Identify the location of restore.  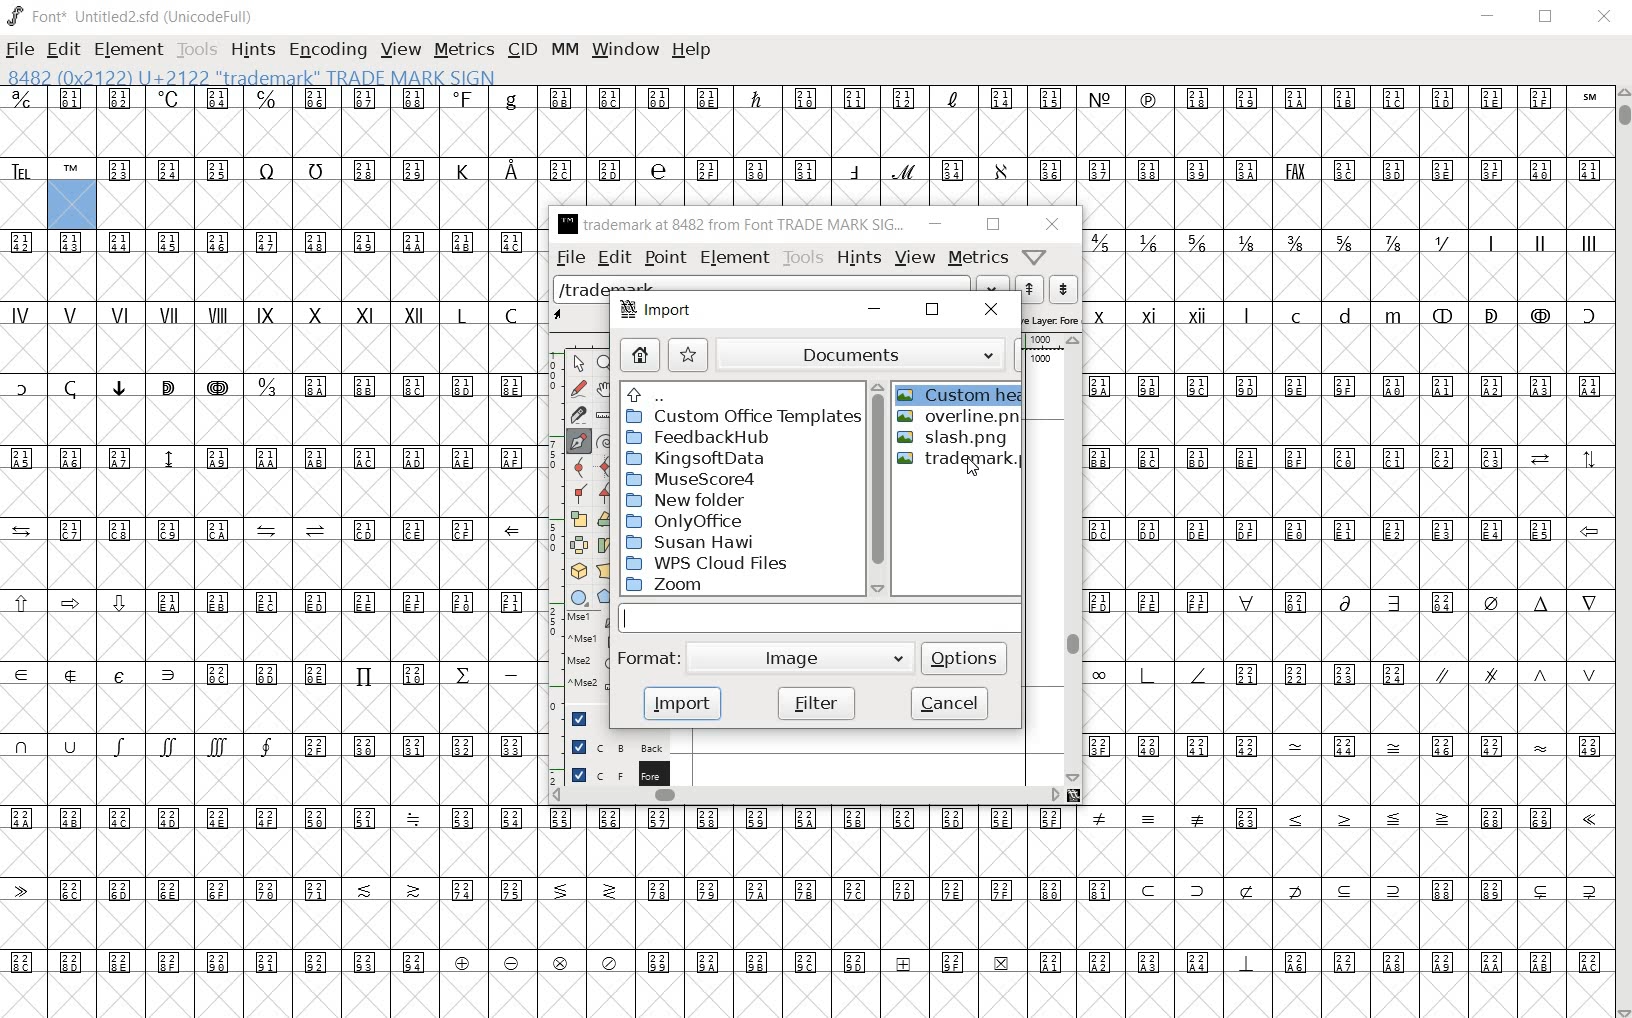
(994, 225).